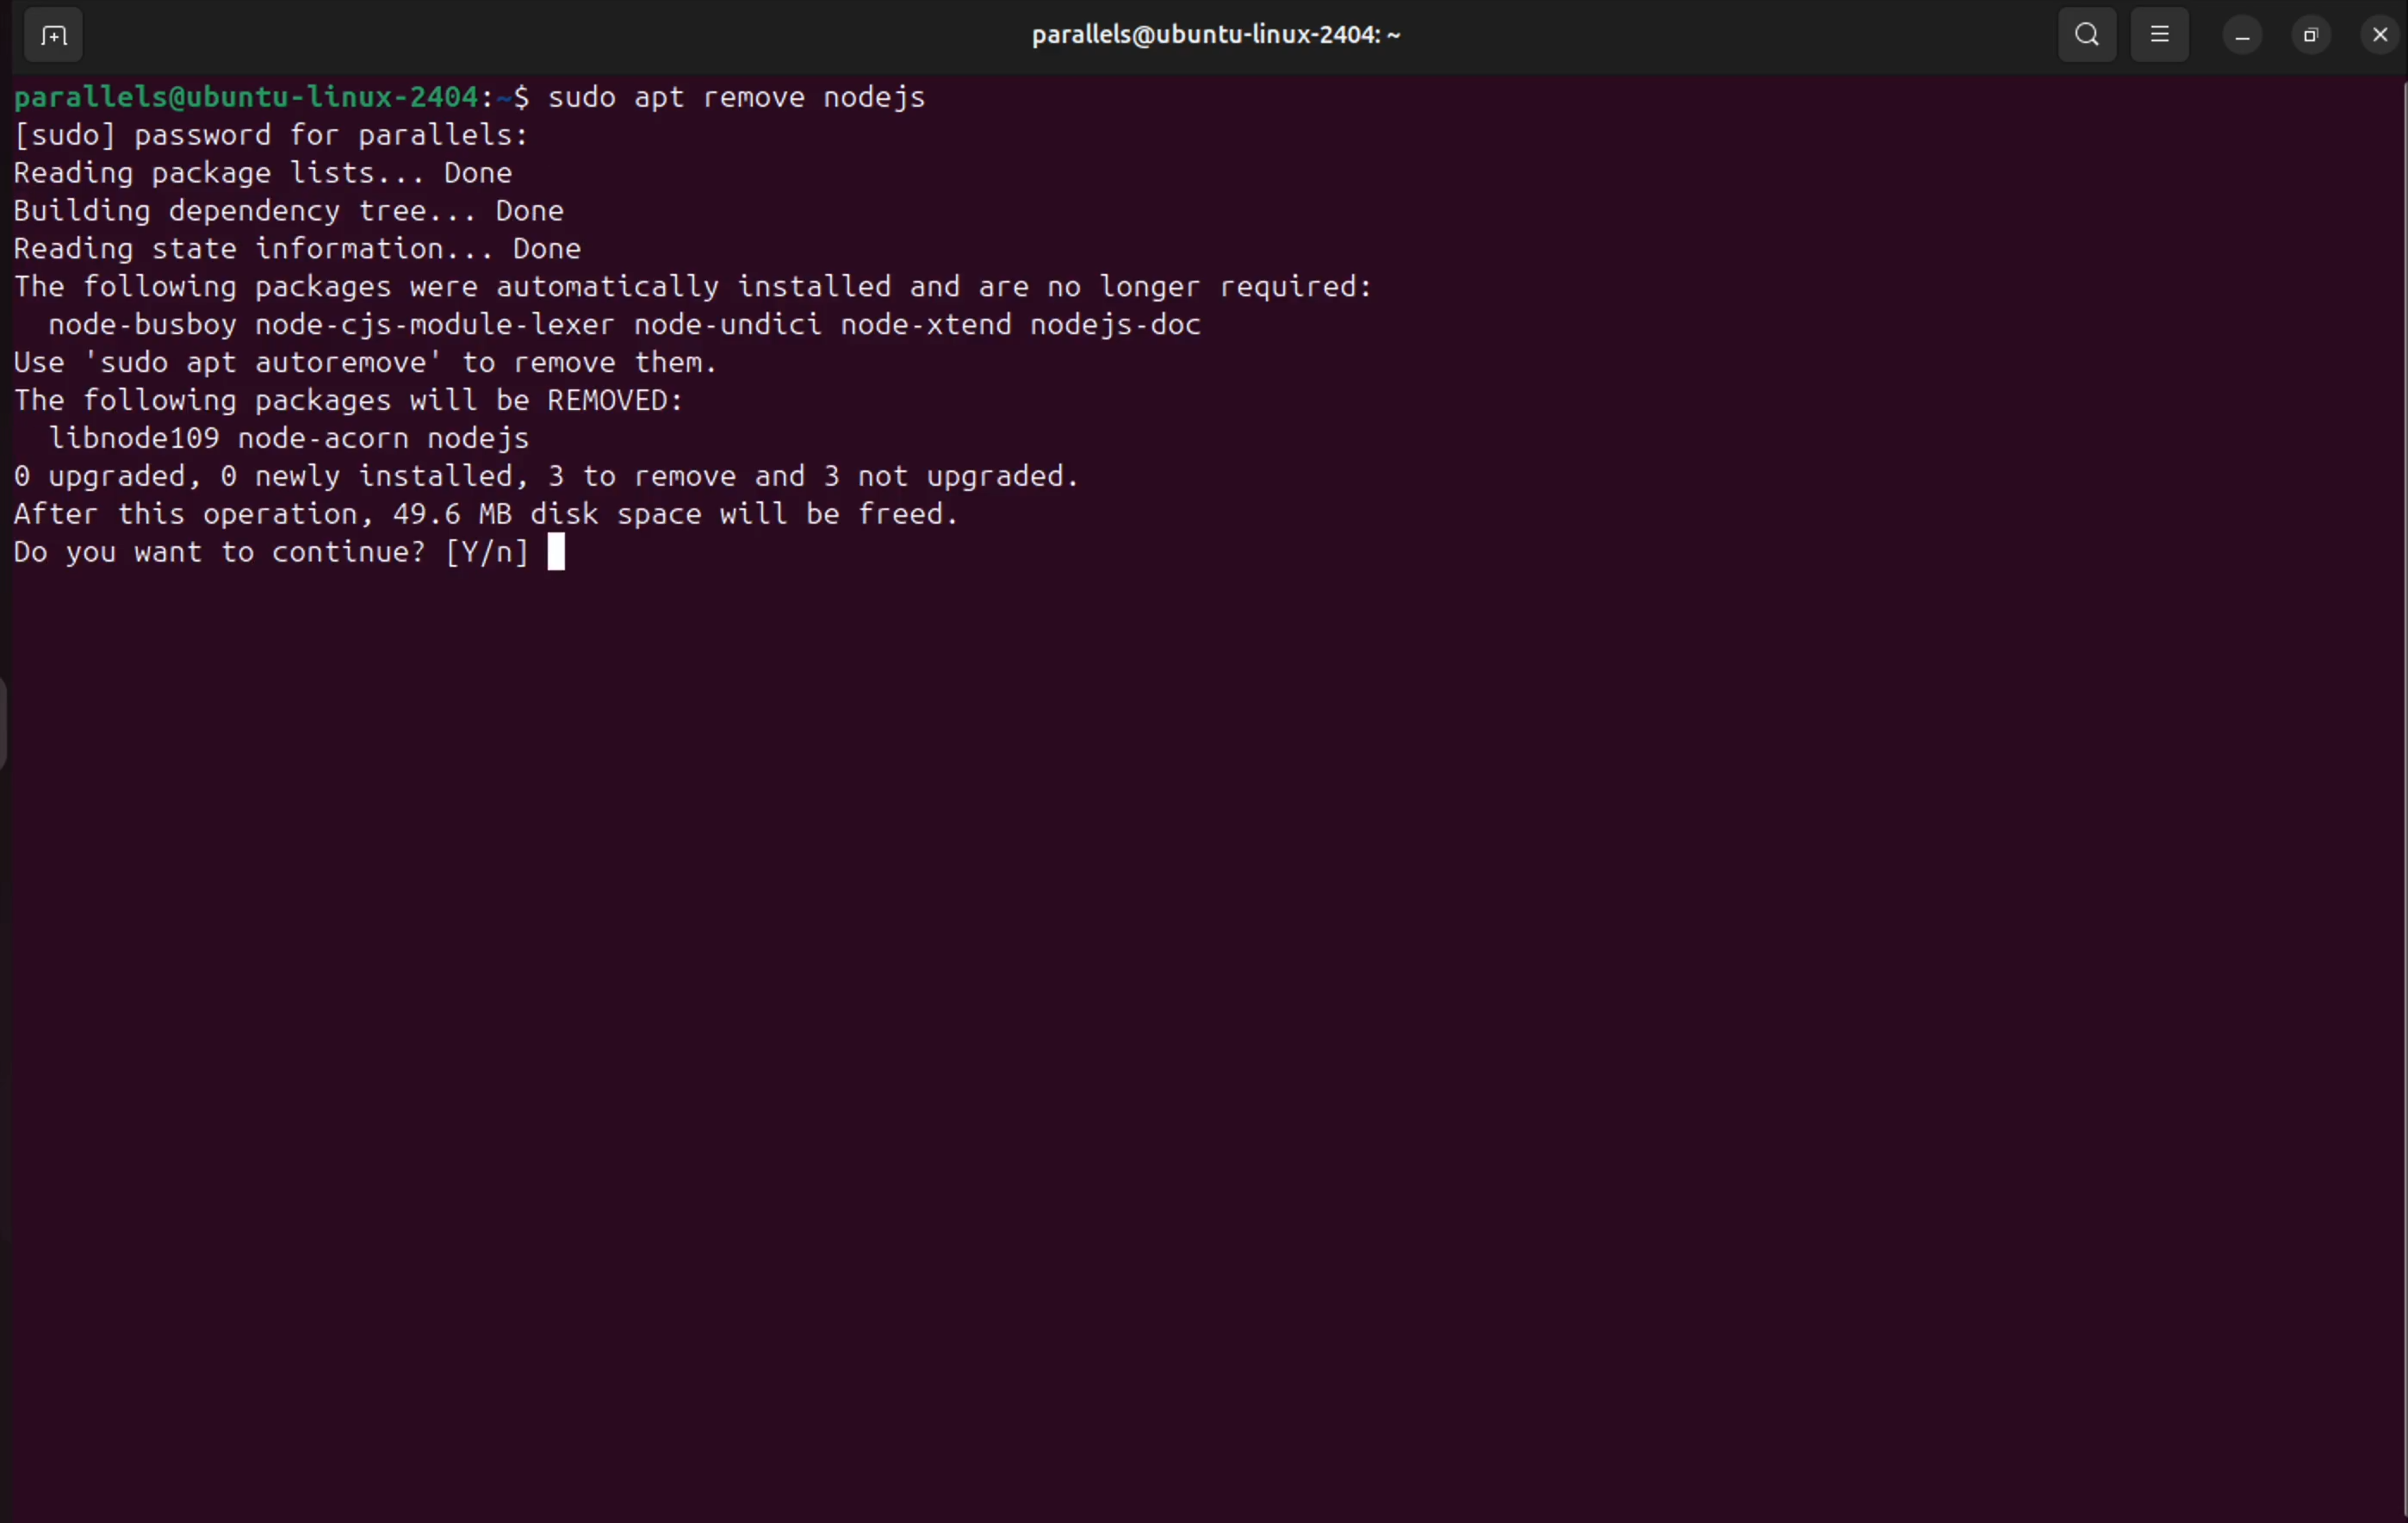 This screenshot has height=1523, width=2408. Describe the element at coordinates (2383, 744) in the screenshot. I see `Scrollbar` at that location.